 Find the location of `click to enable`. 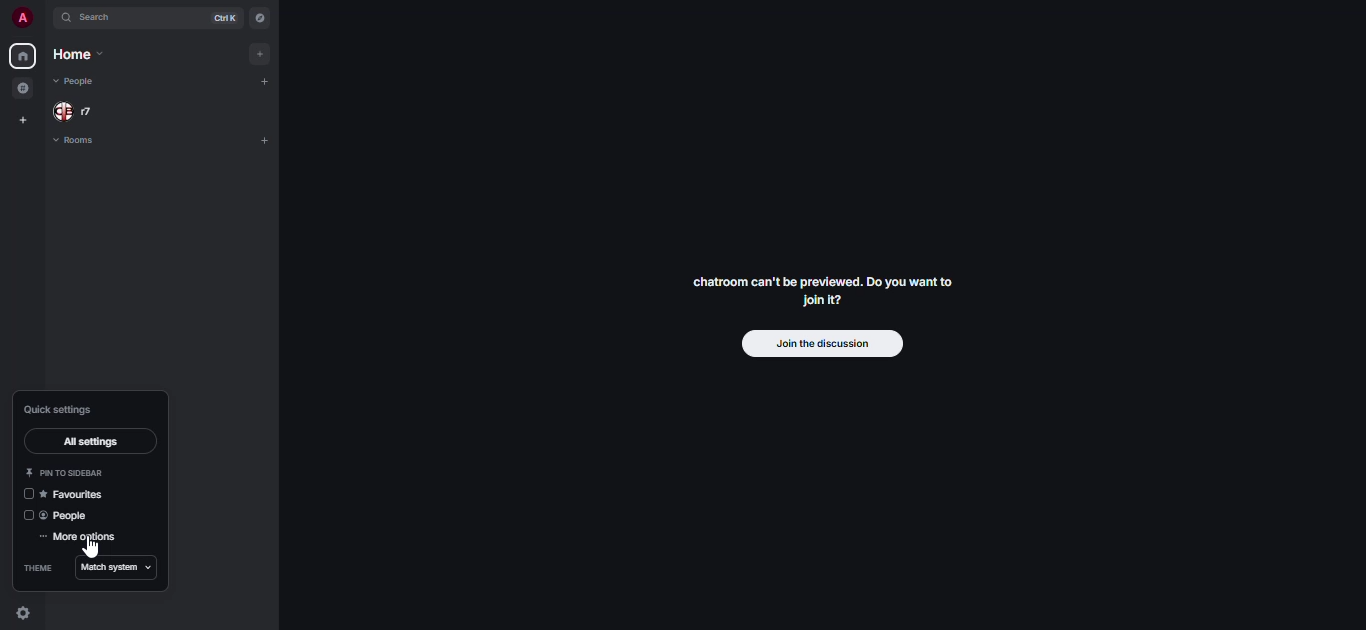

click to enable is located at coordinates (21, 518).